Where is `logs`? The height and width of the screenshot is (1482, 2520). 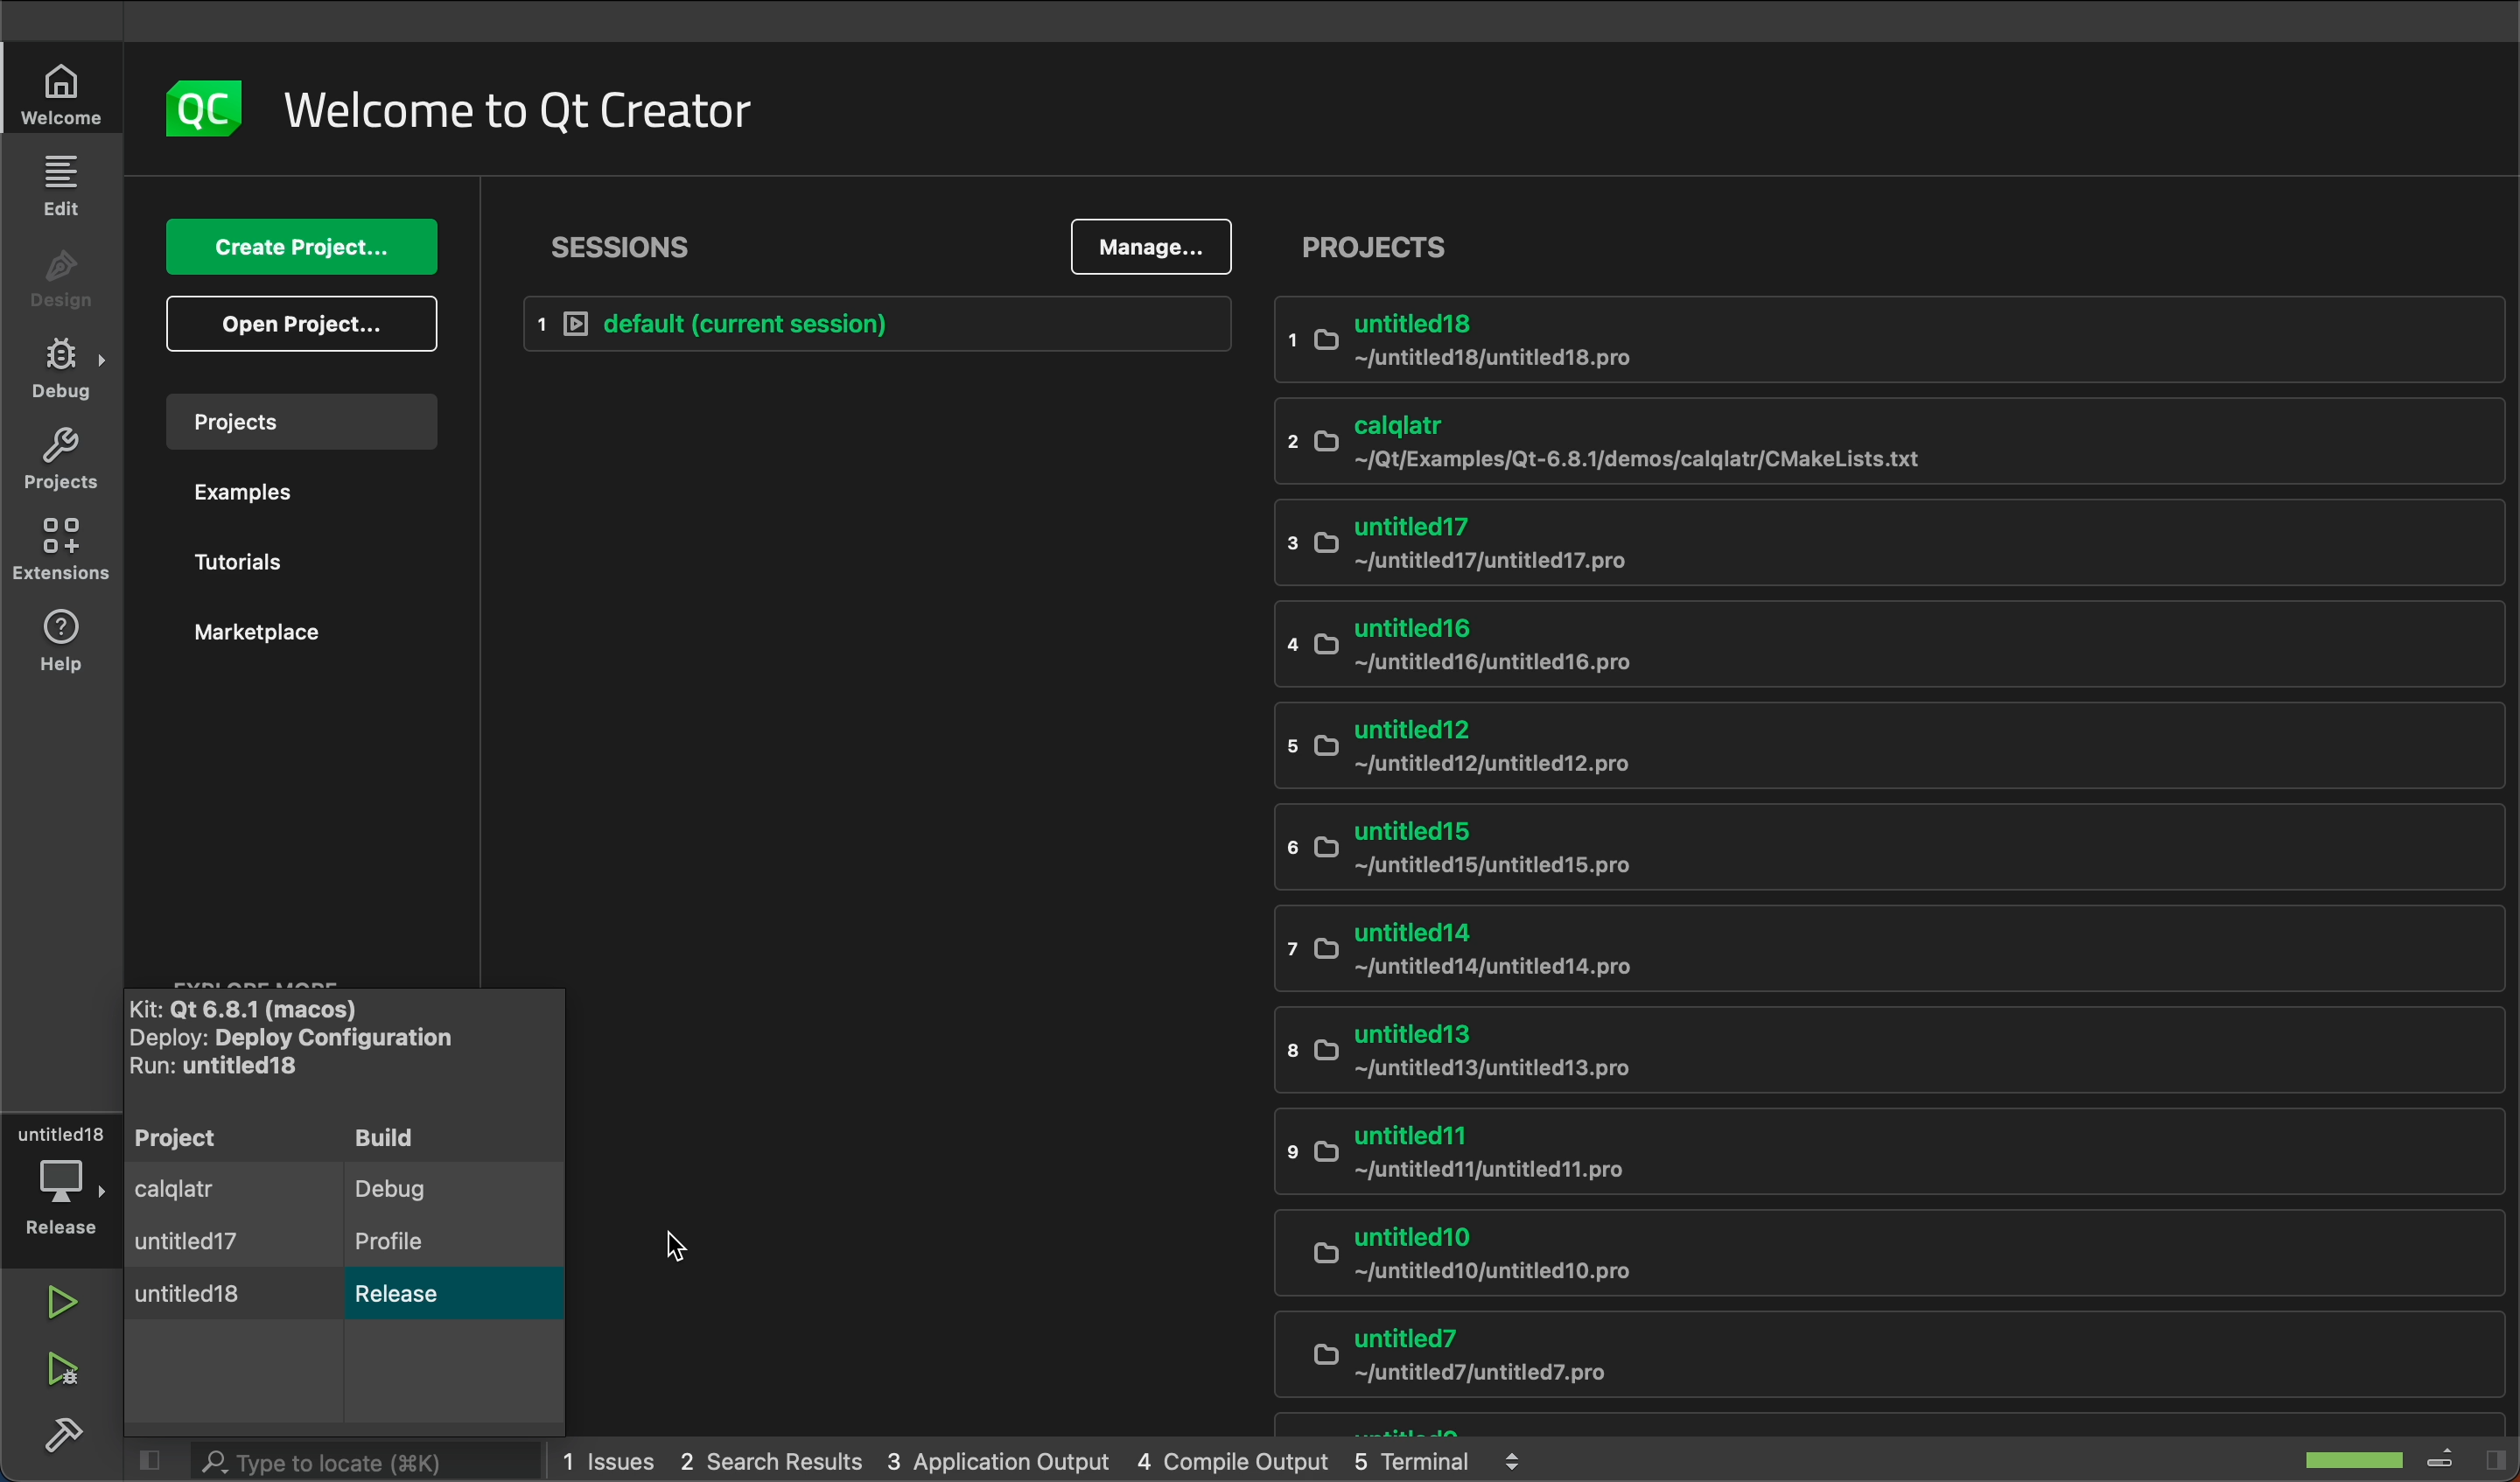 logs is located at coordinates (1052, 1458).